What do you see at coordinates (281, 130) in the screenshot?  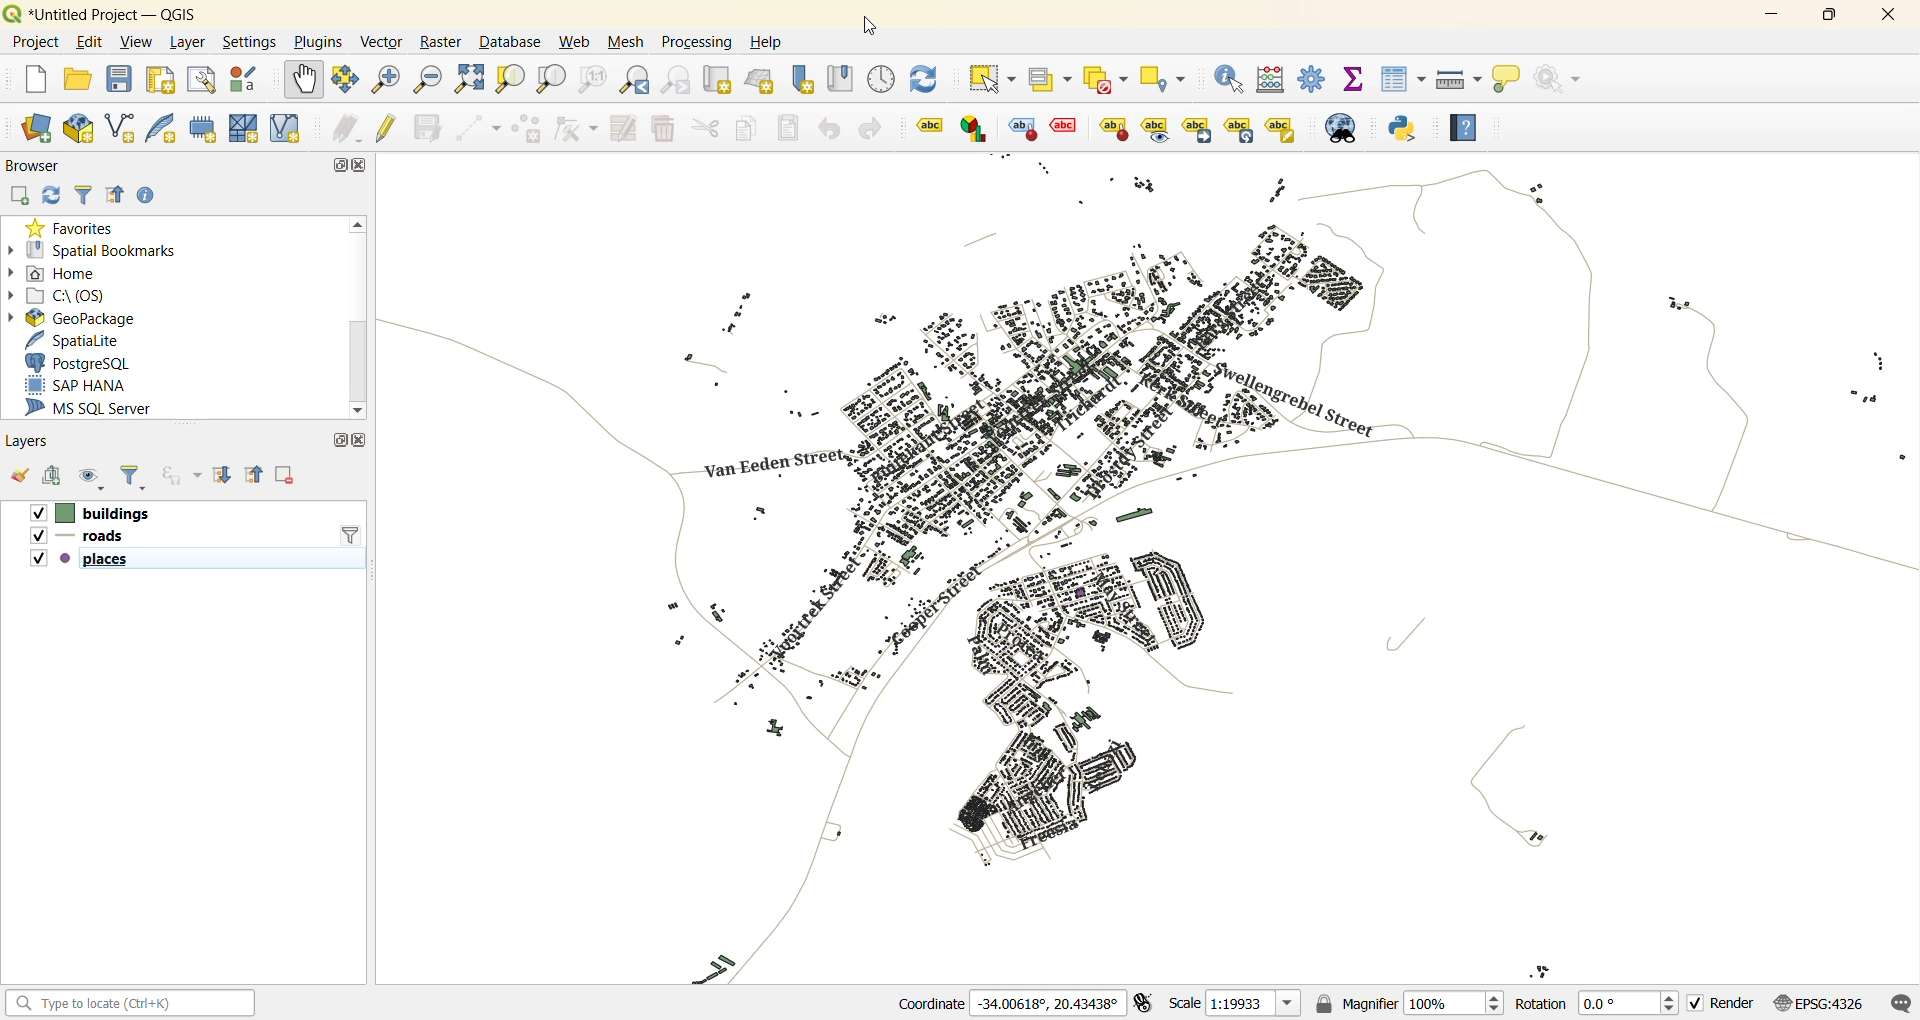 I see `new virtual layer` at bounding box center [281, 130].